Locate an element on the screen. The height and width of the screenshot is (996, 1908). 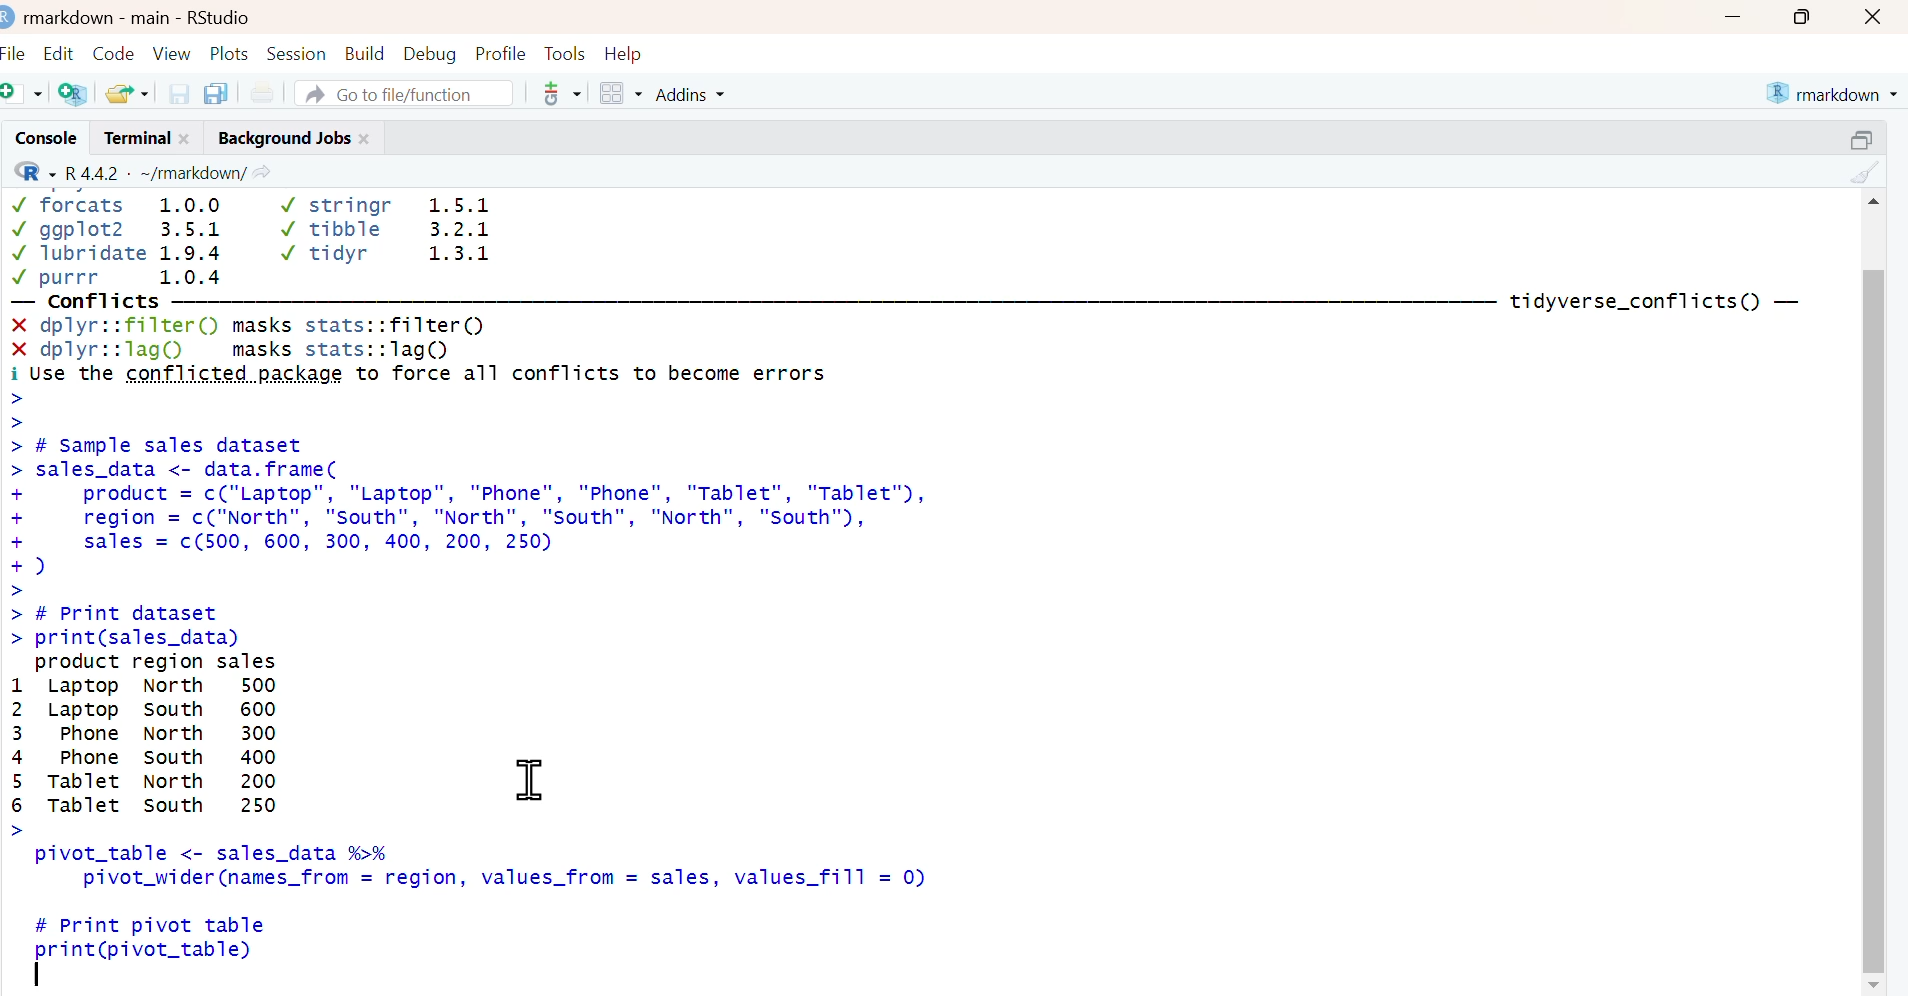
Tools is located at coordinates (564, 51).